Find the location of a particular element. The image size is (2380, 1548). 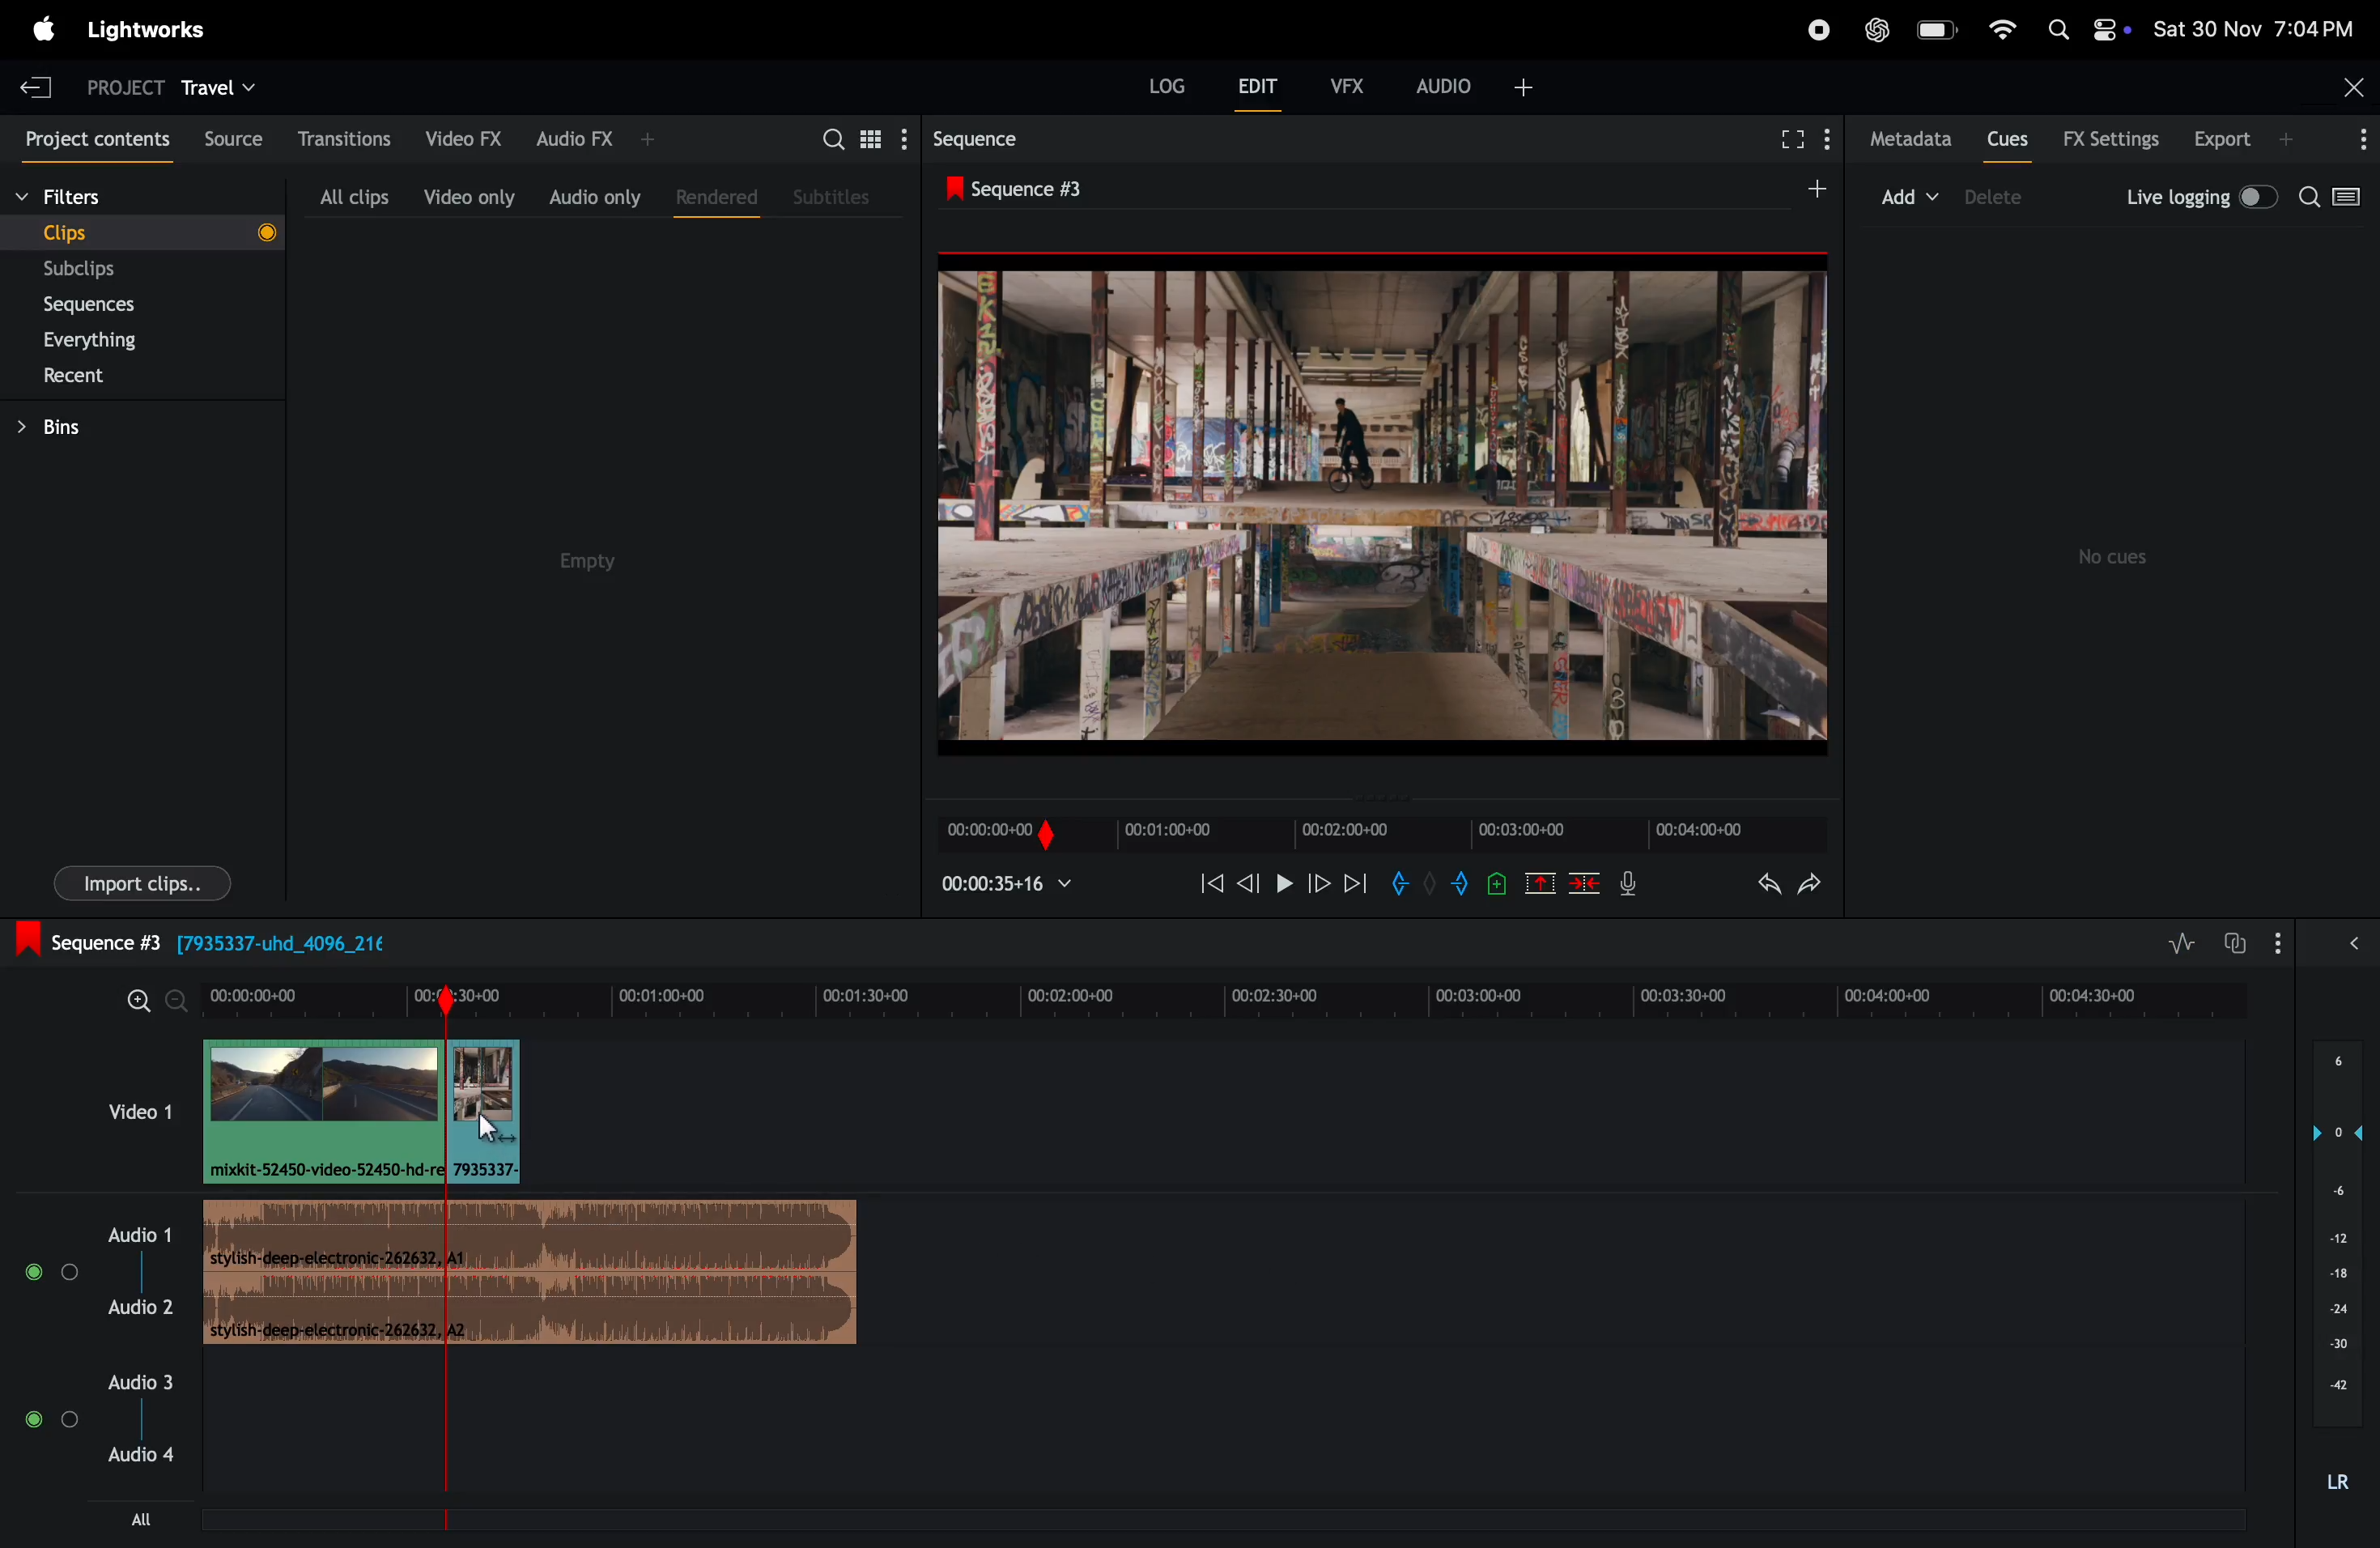

all is located at coordinates (138, 1521).